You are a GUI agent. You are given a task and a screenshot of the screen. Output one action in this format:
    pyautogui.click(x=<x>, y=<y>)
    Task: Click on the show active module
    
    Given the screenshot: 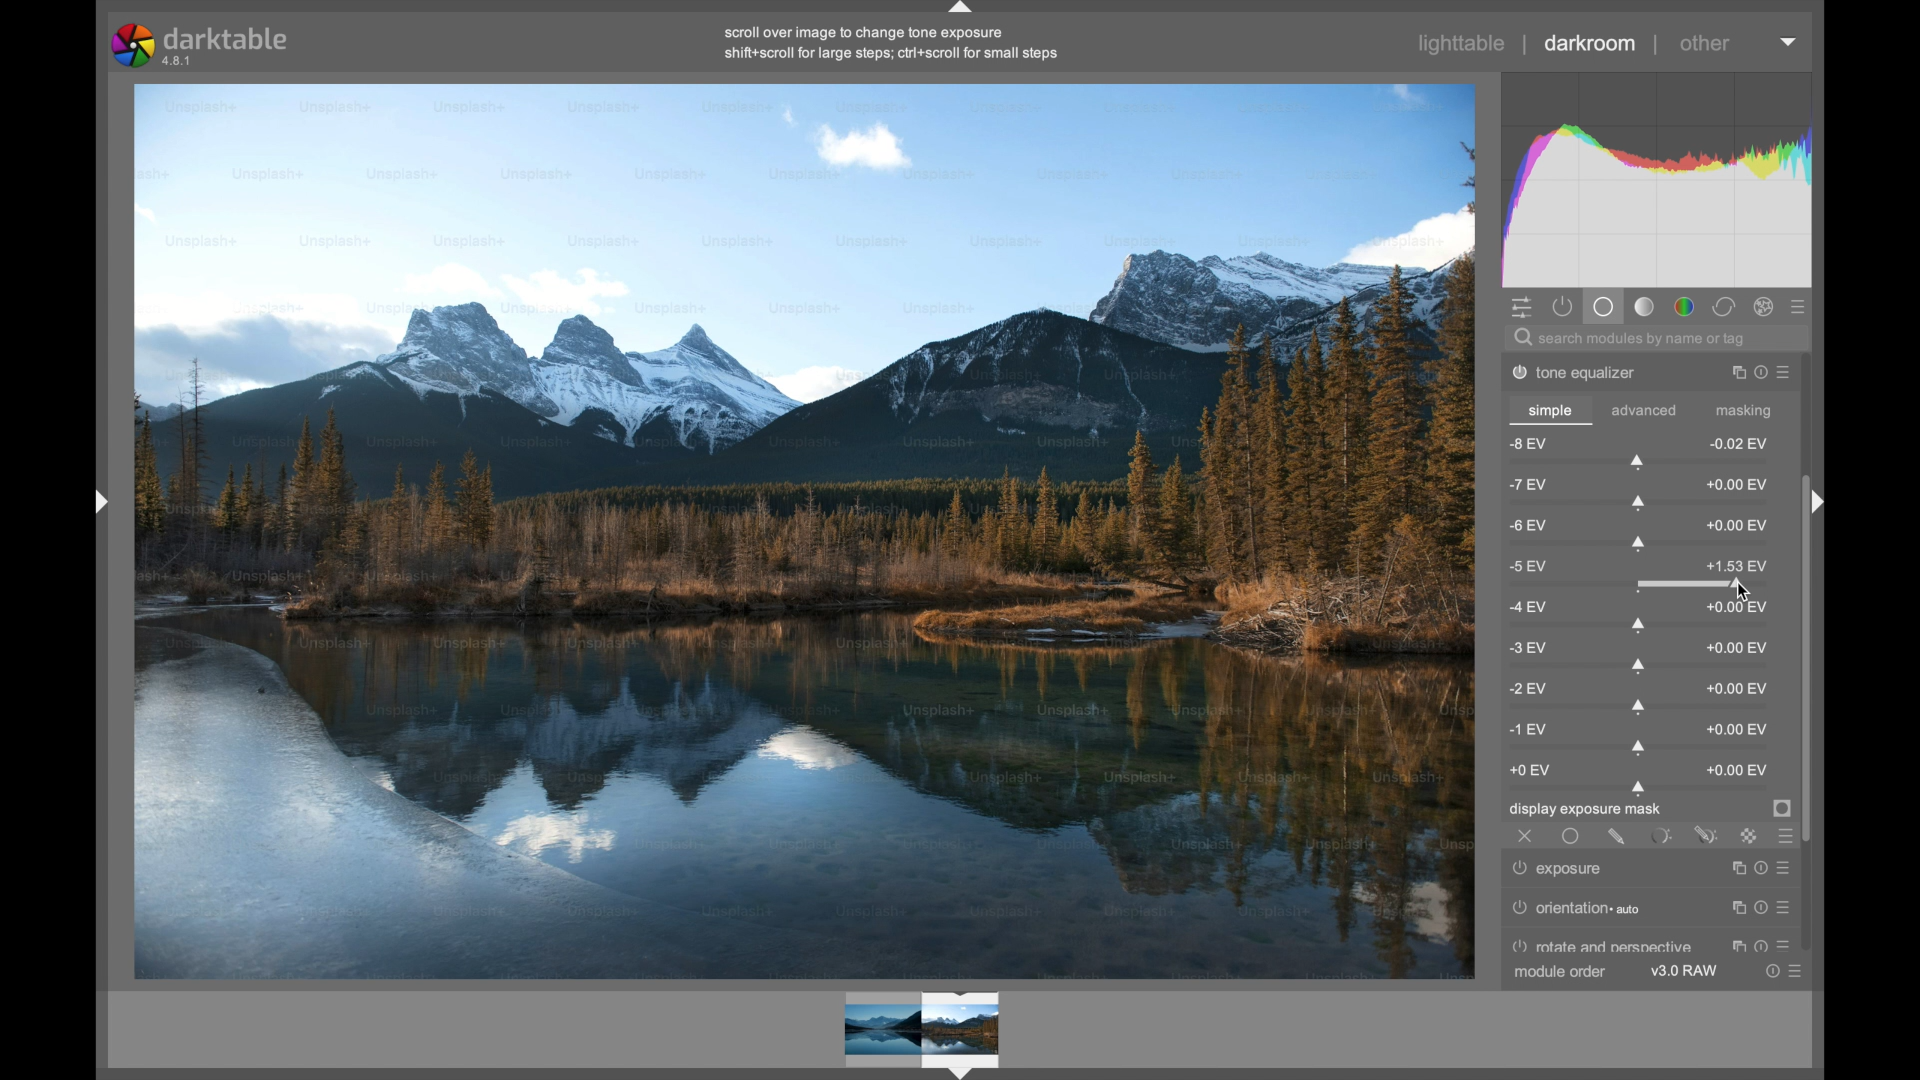 What is the action you would take?
    pyautogui.click(x=1563, y=307)
    